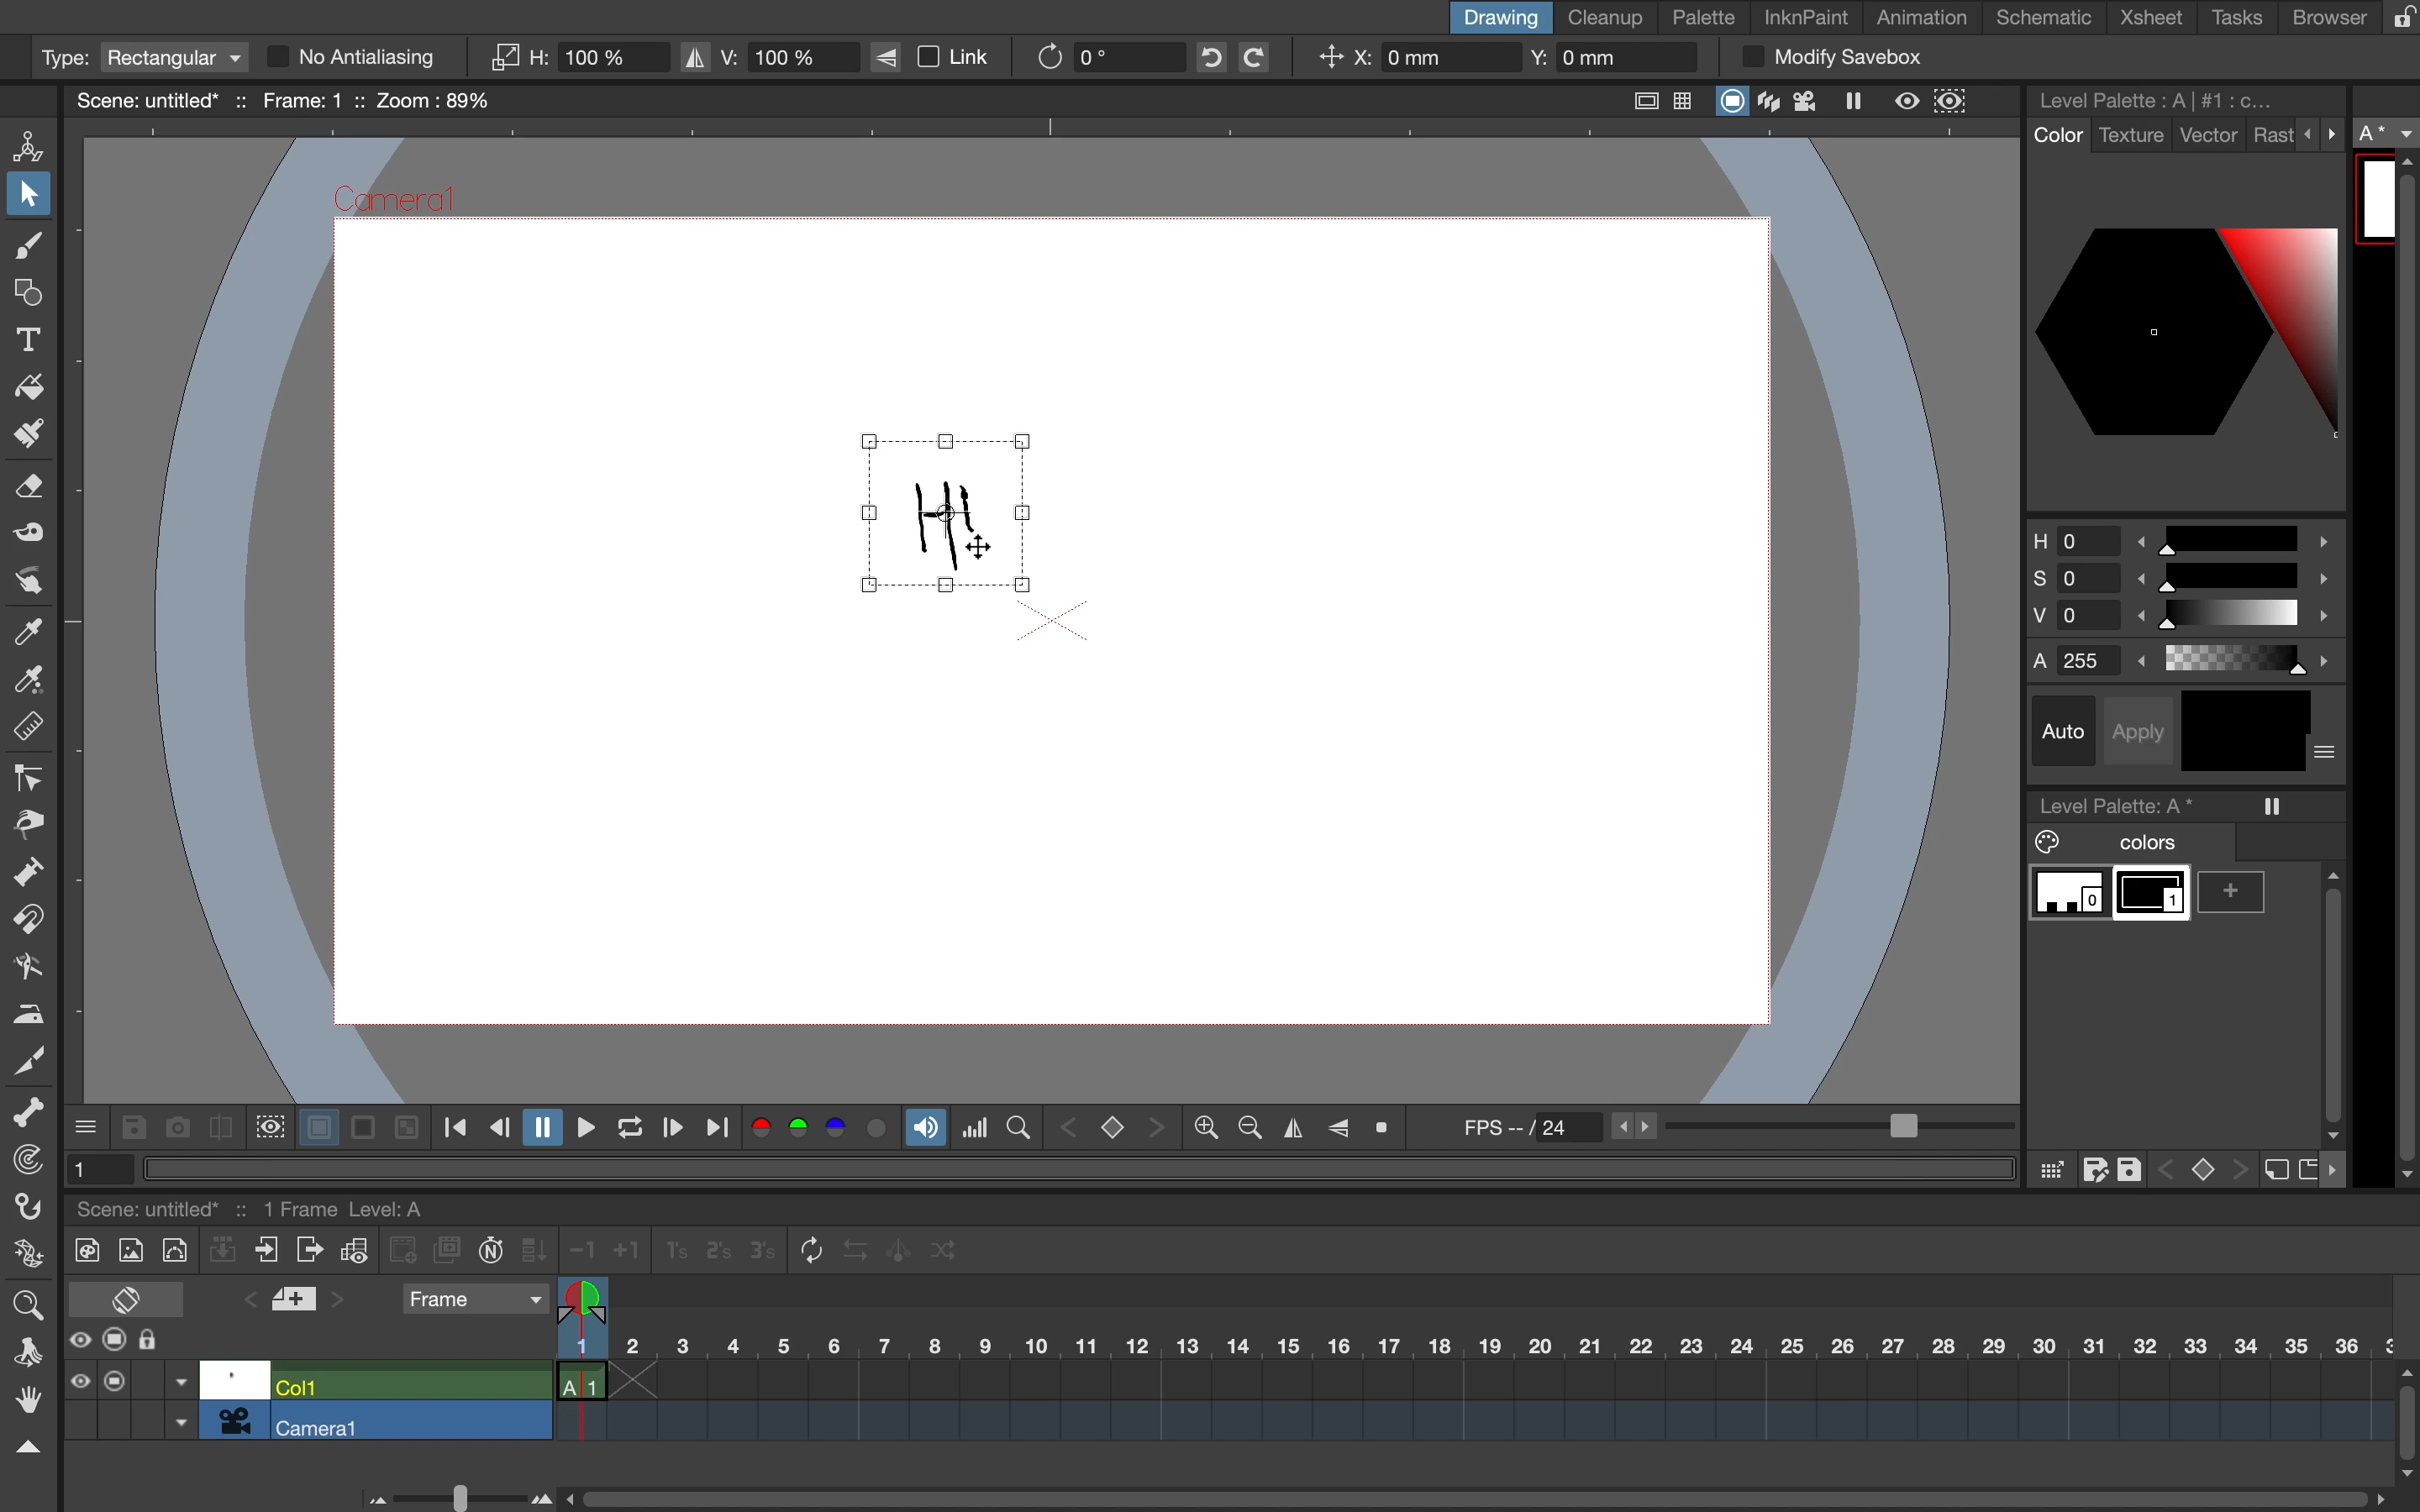 The width and height of the screenshot is (2420, 1512). I want to click on colors, so click(822, 1130).